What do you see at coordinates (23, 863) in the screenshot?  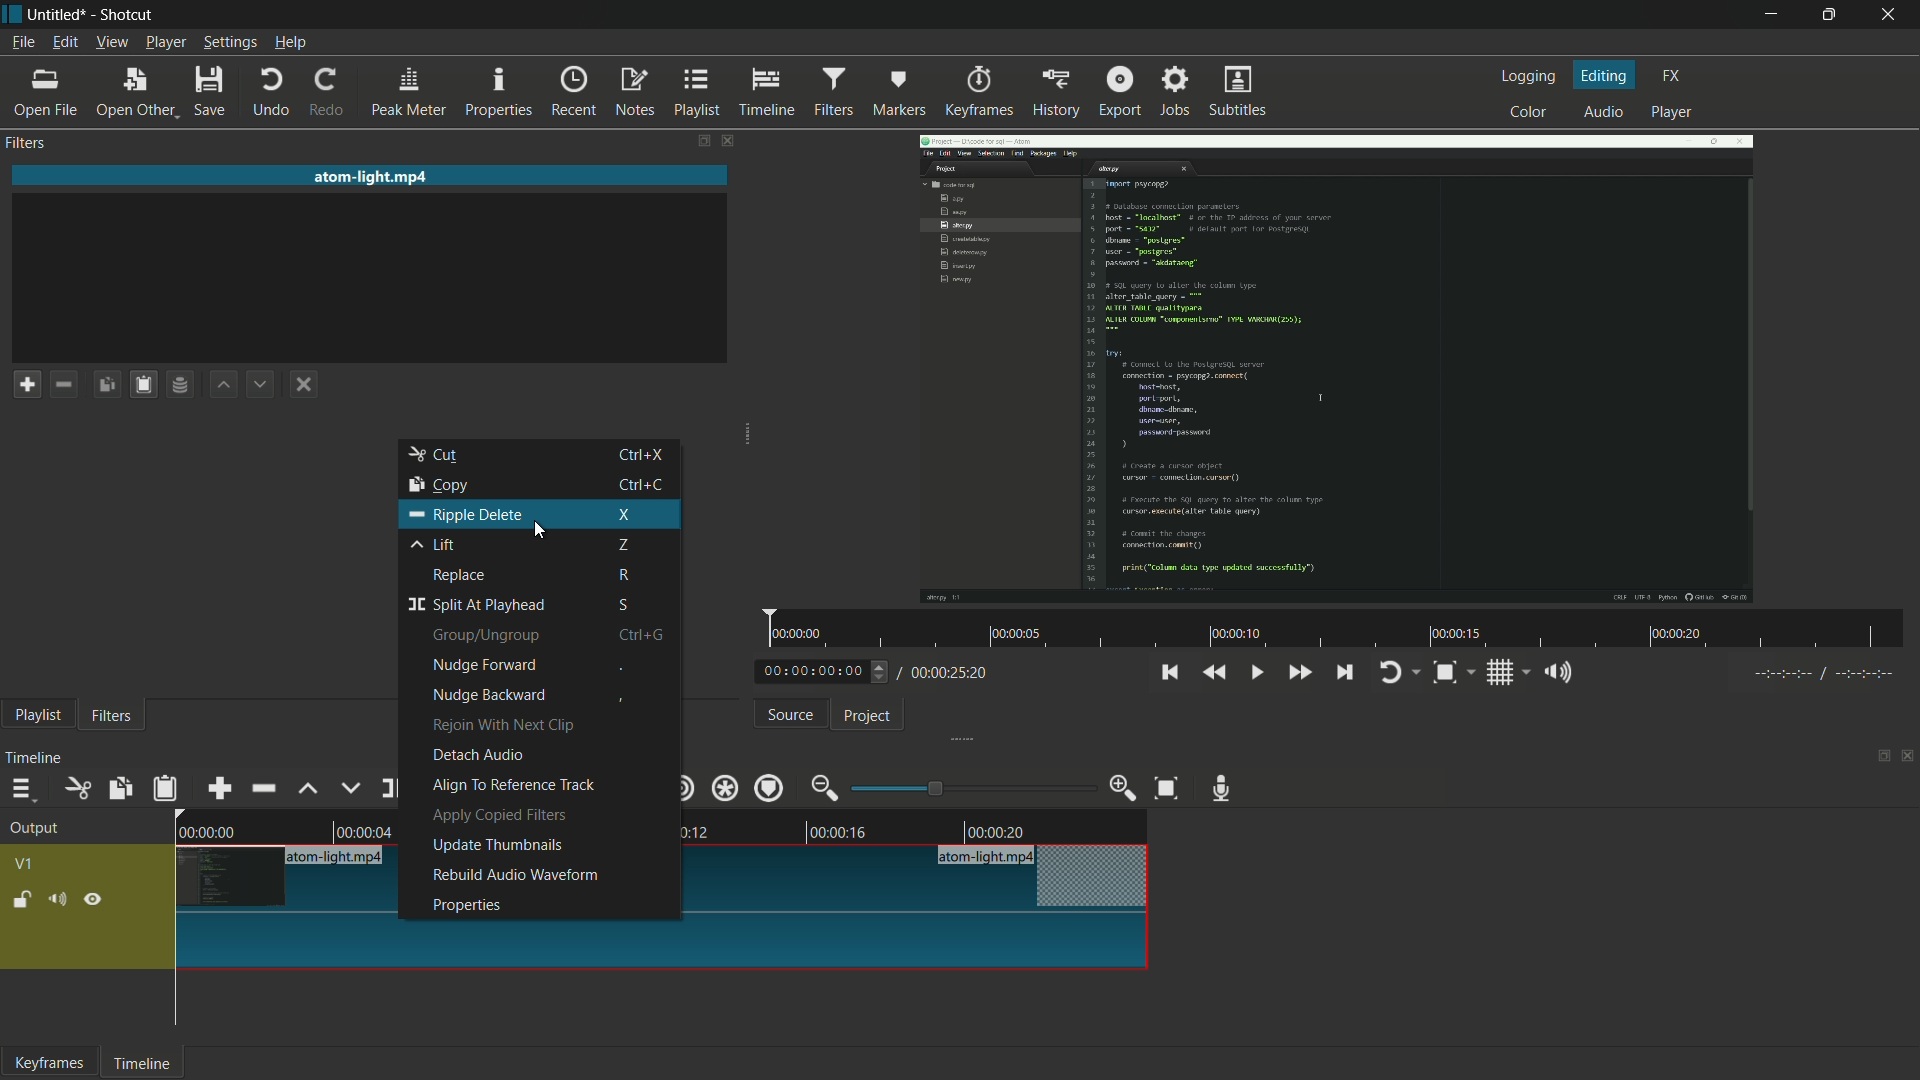 I see `v1` at bounding box center [23, 863].